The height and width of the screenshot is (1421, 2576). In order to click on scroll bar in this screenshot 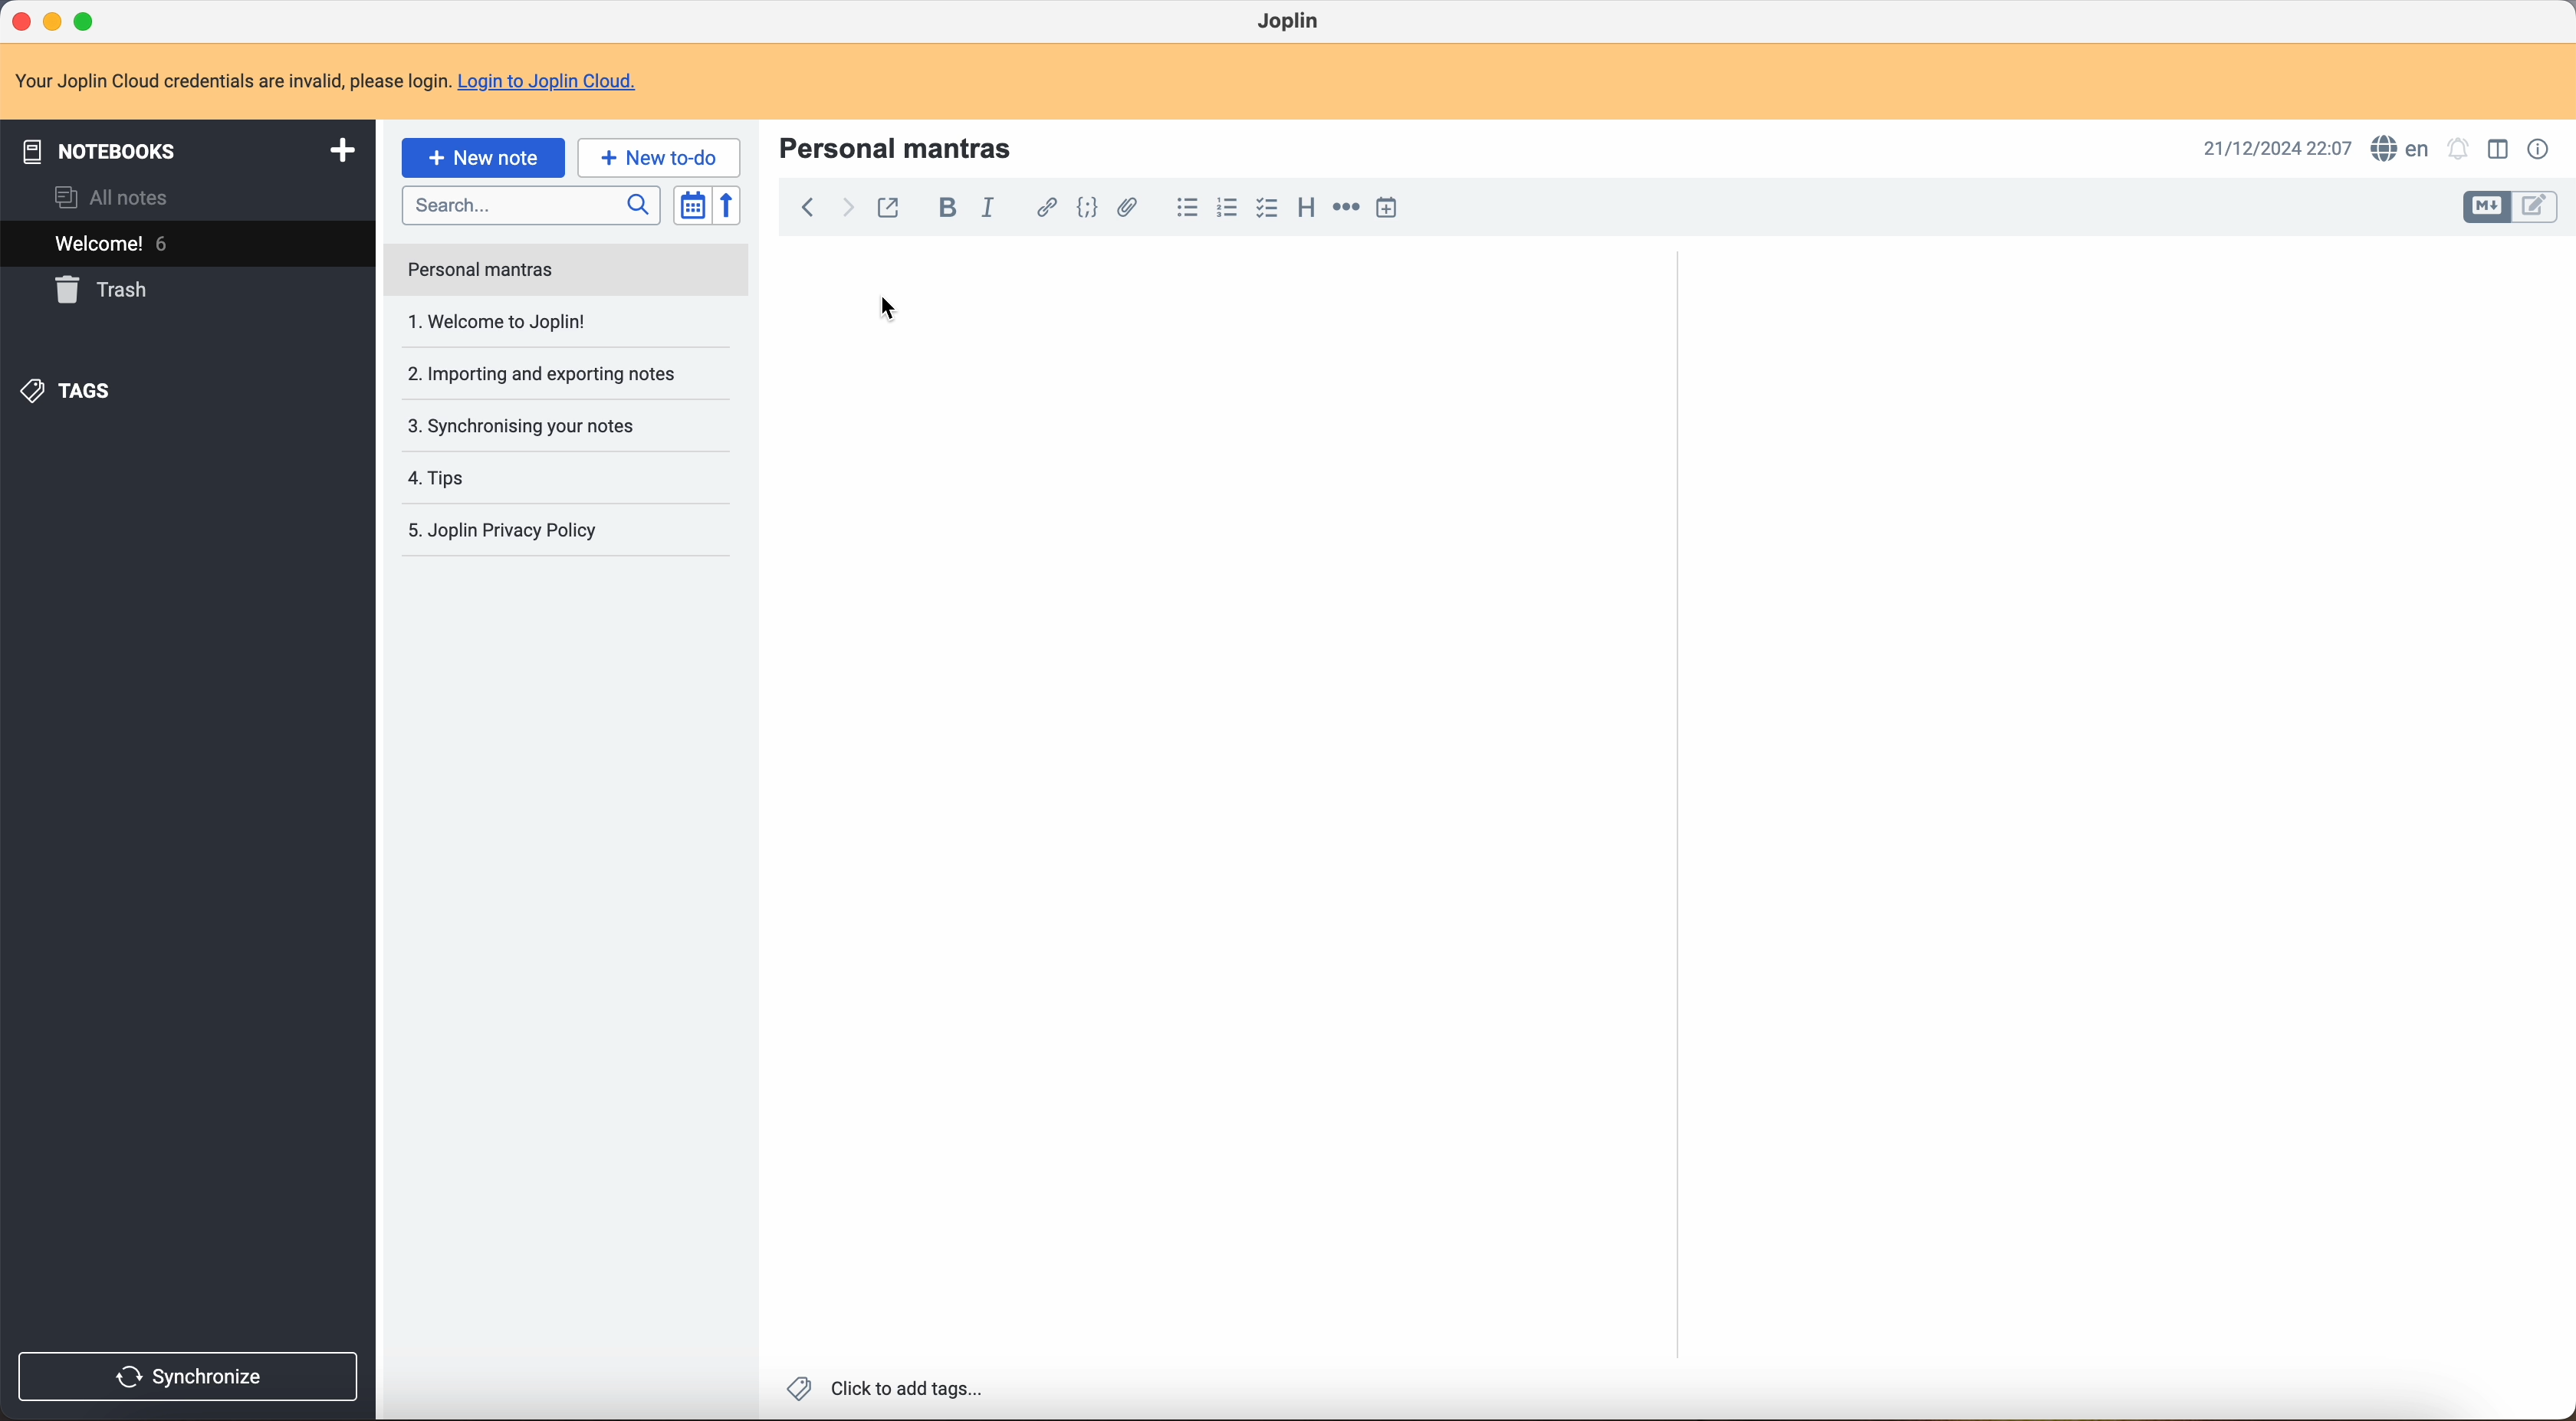, I will do `click(2560, 630)`.